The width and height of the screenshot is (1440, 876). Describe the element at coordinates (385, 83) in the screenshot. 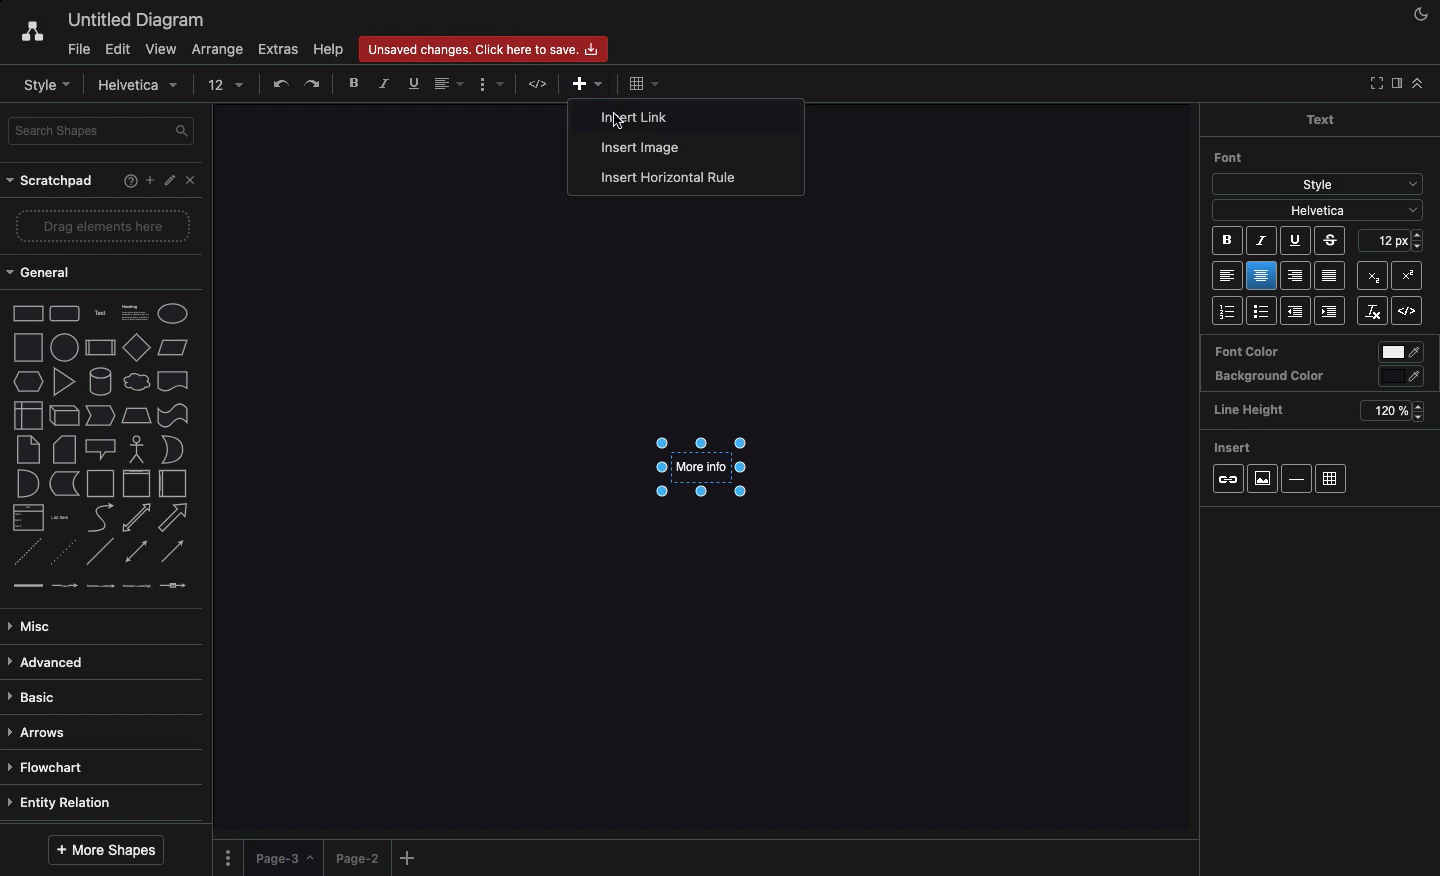

I see `Italics` at that location.